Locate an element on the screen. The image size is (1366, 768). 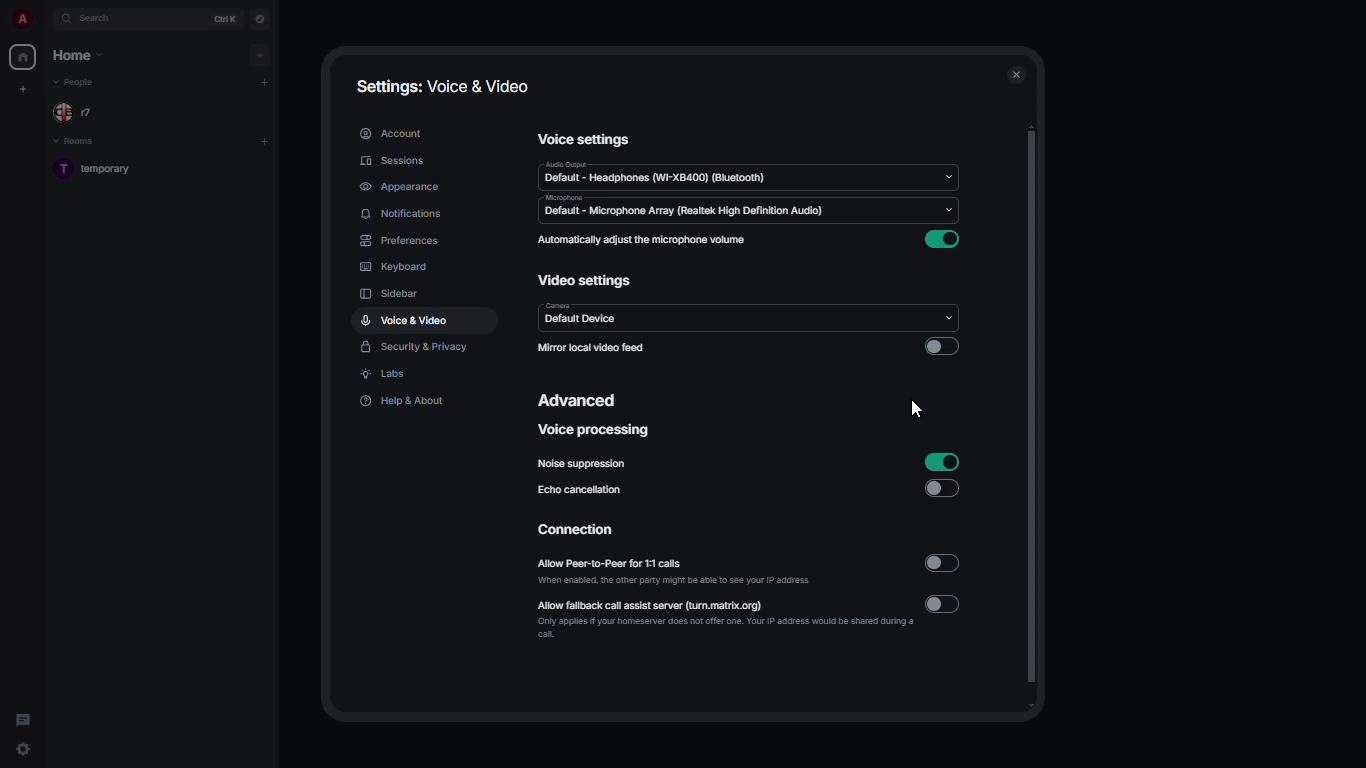
enabled is located at coordinates (941, 462).